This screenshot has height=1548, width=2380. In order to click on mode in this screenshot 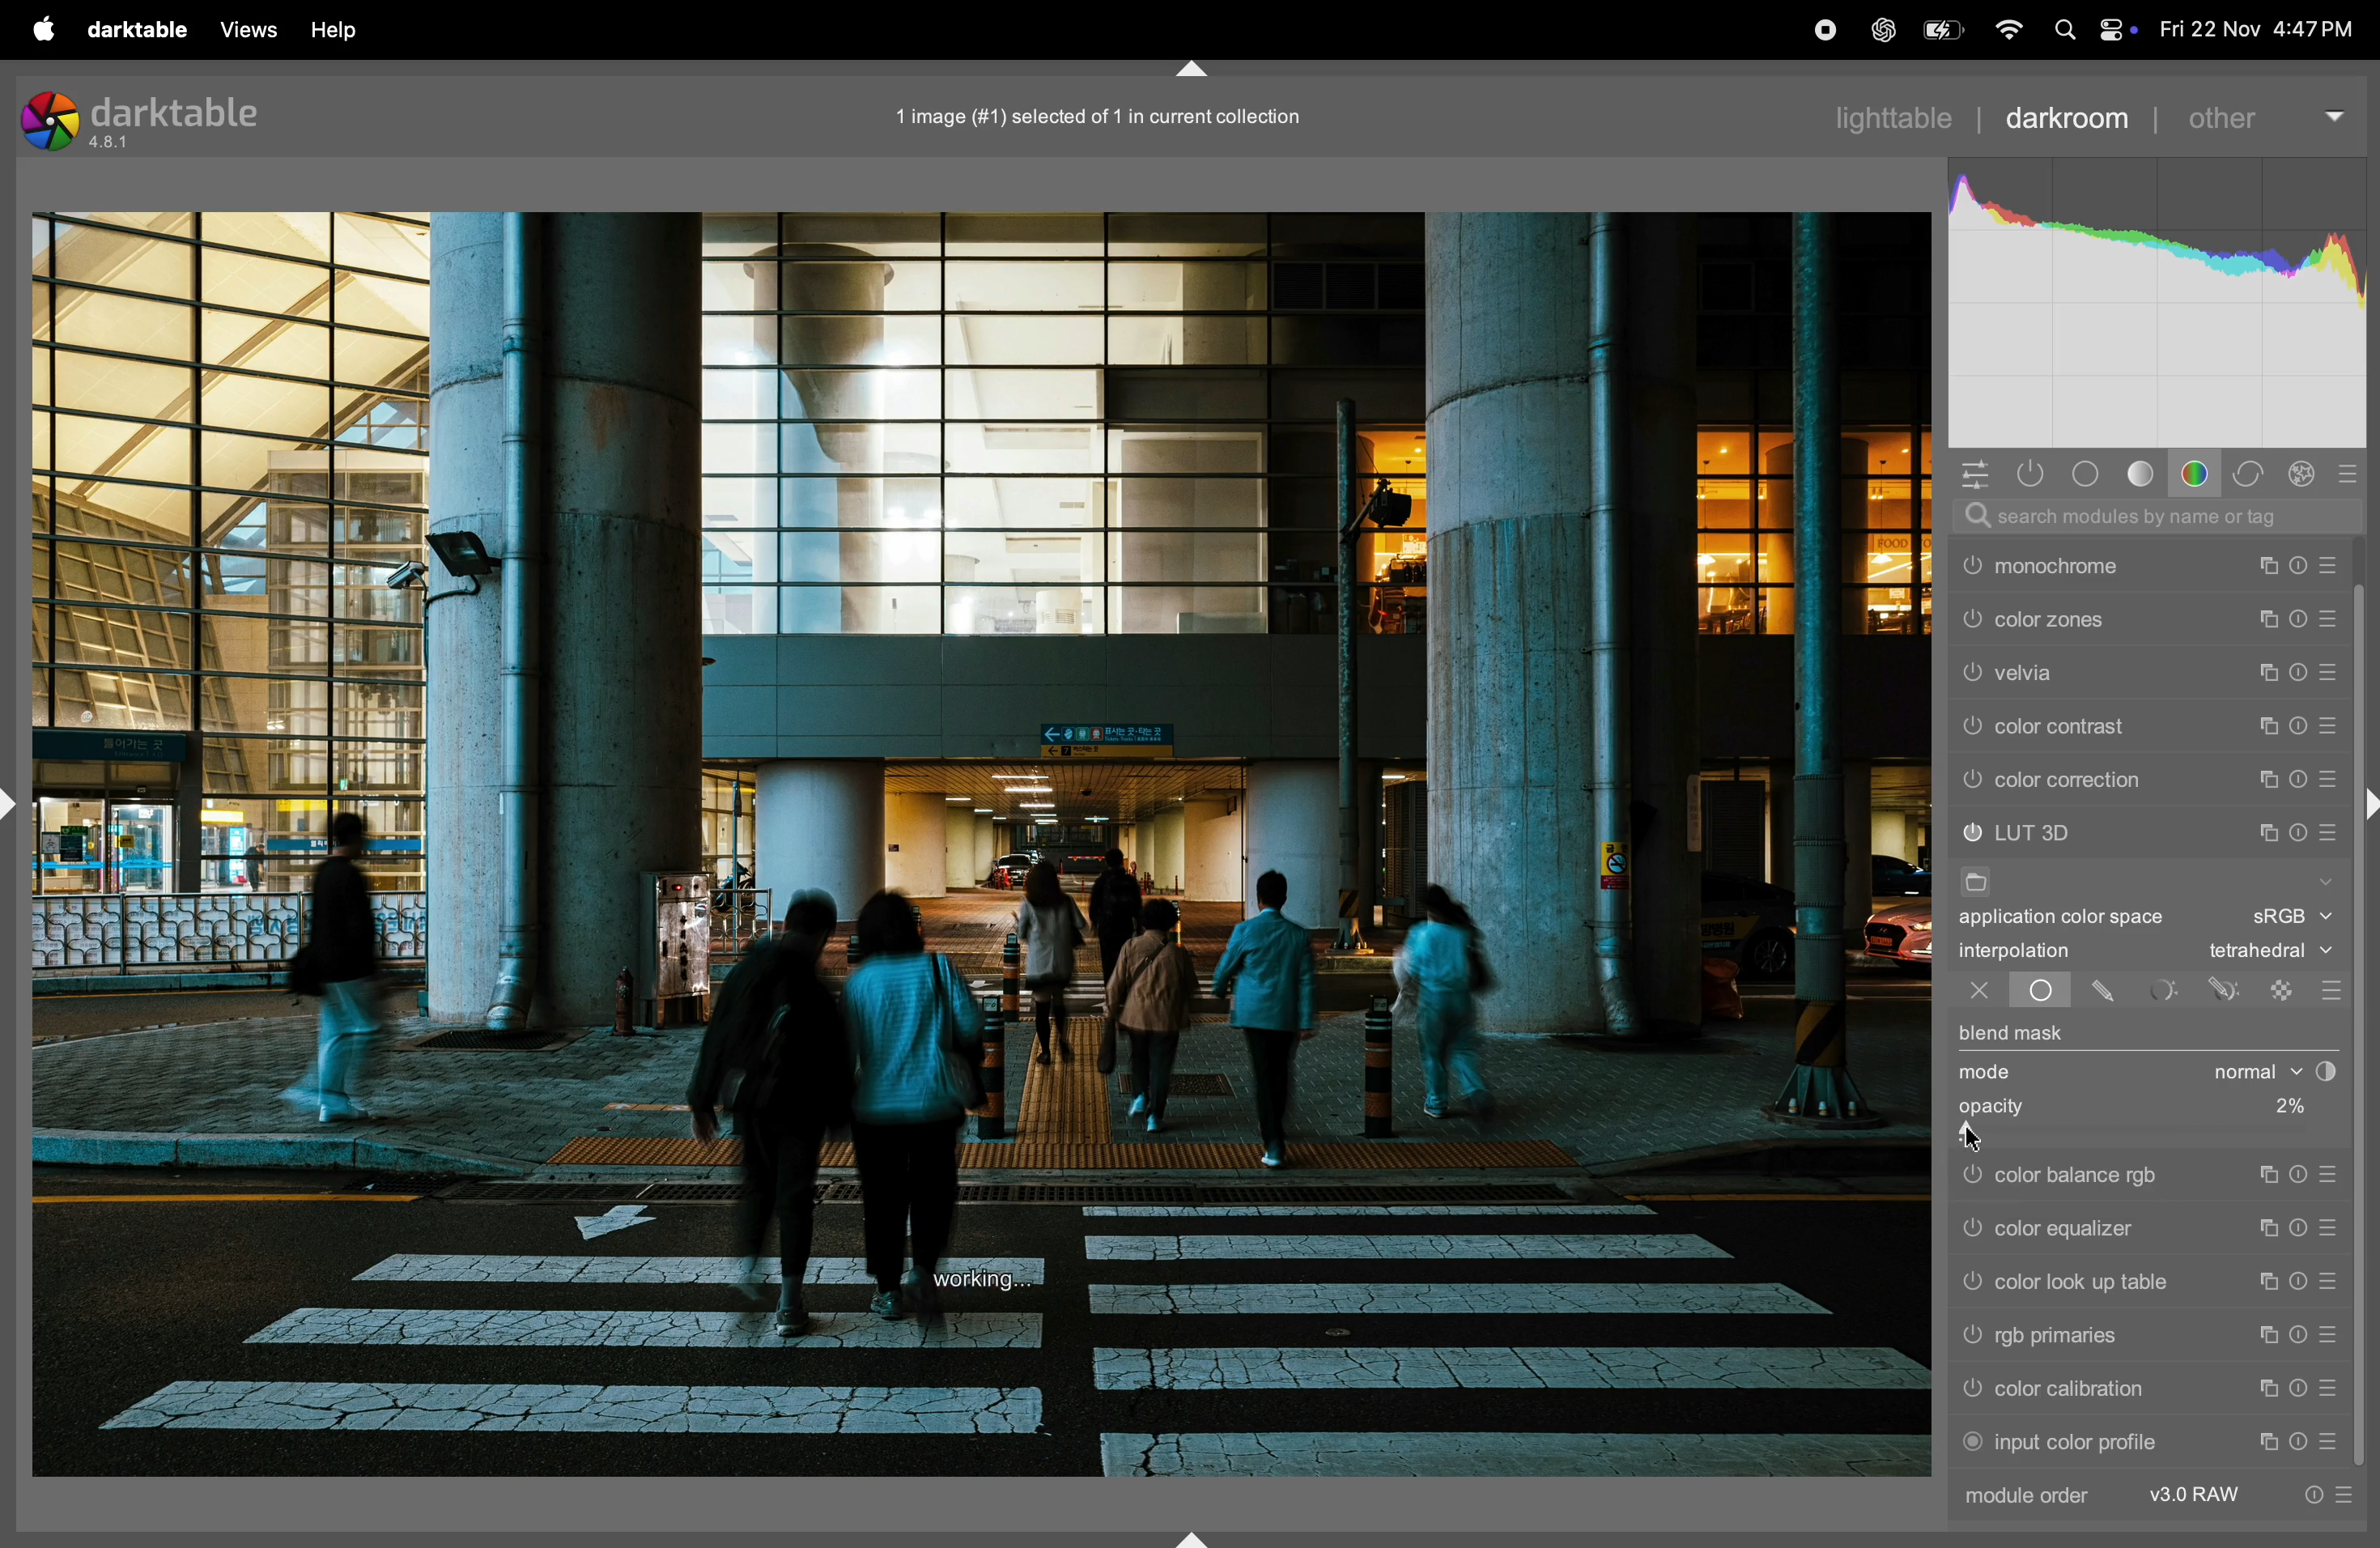, I will do `click(1988, 1074)`.